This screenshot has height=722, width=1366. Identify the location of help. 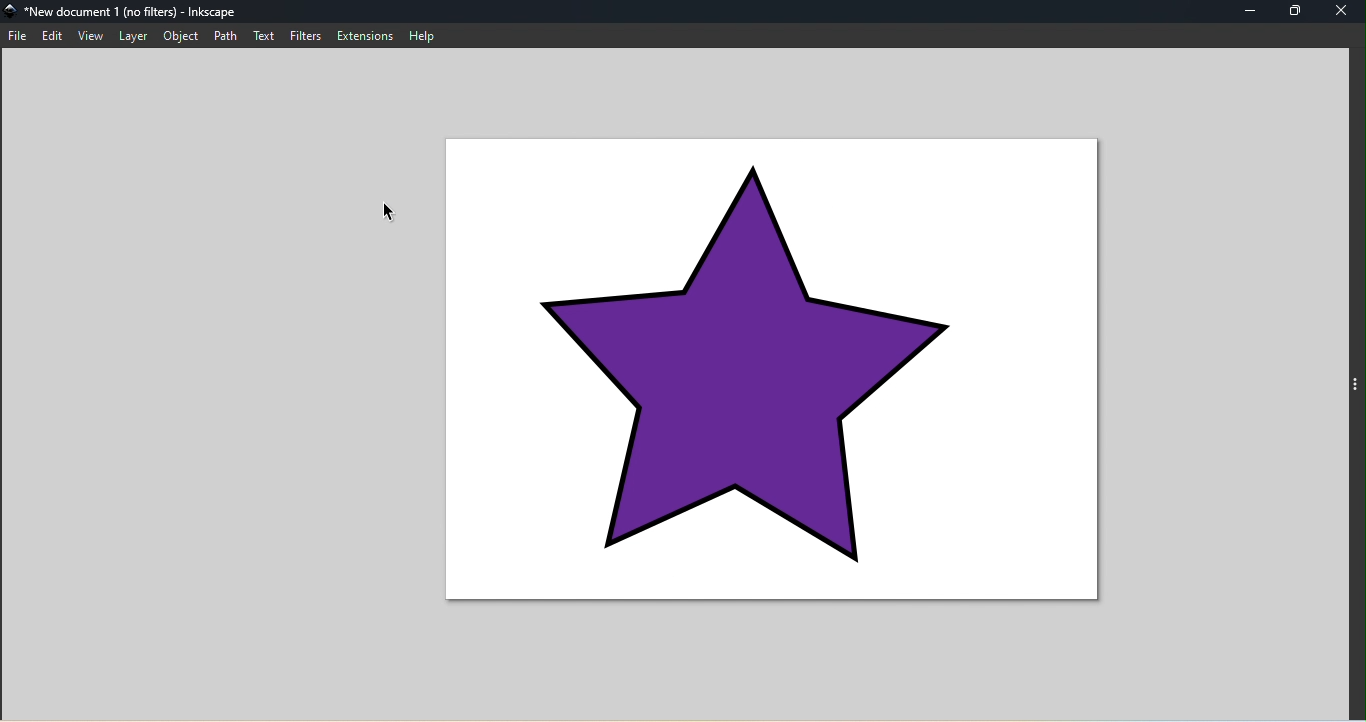
(426, 35).